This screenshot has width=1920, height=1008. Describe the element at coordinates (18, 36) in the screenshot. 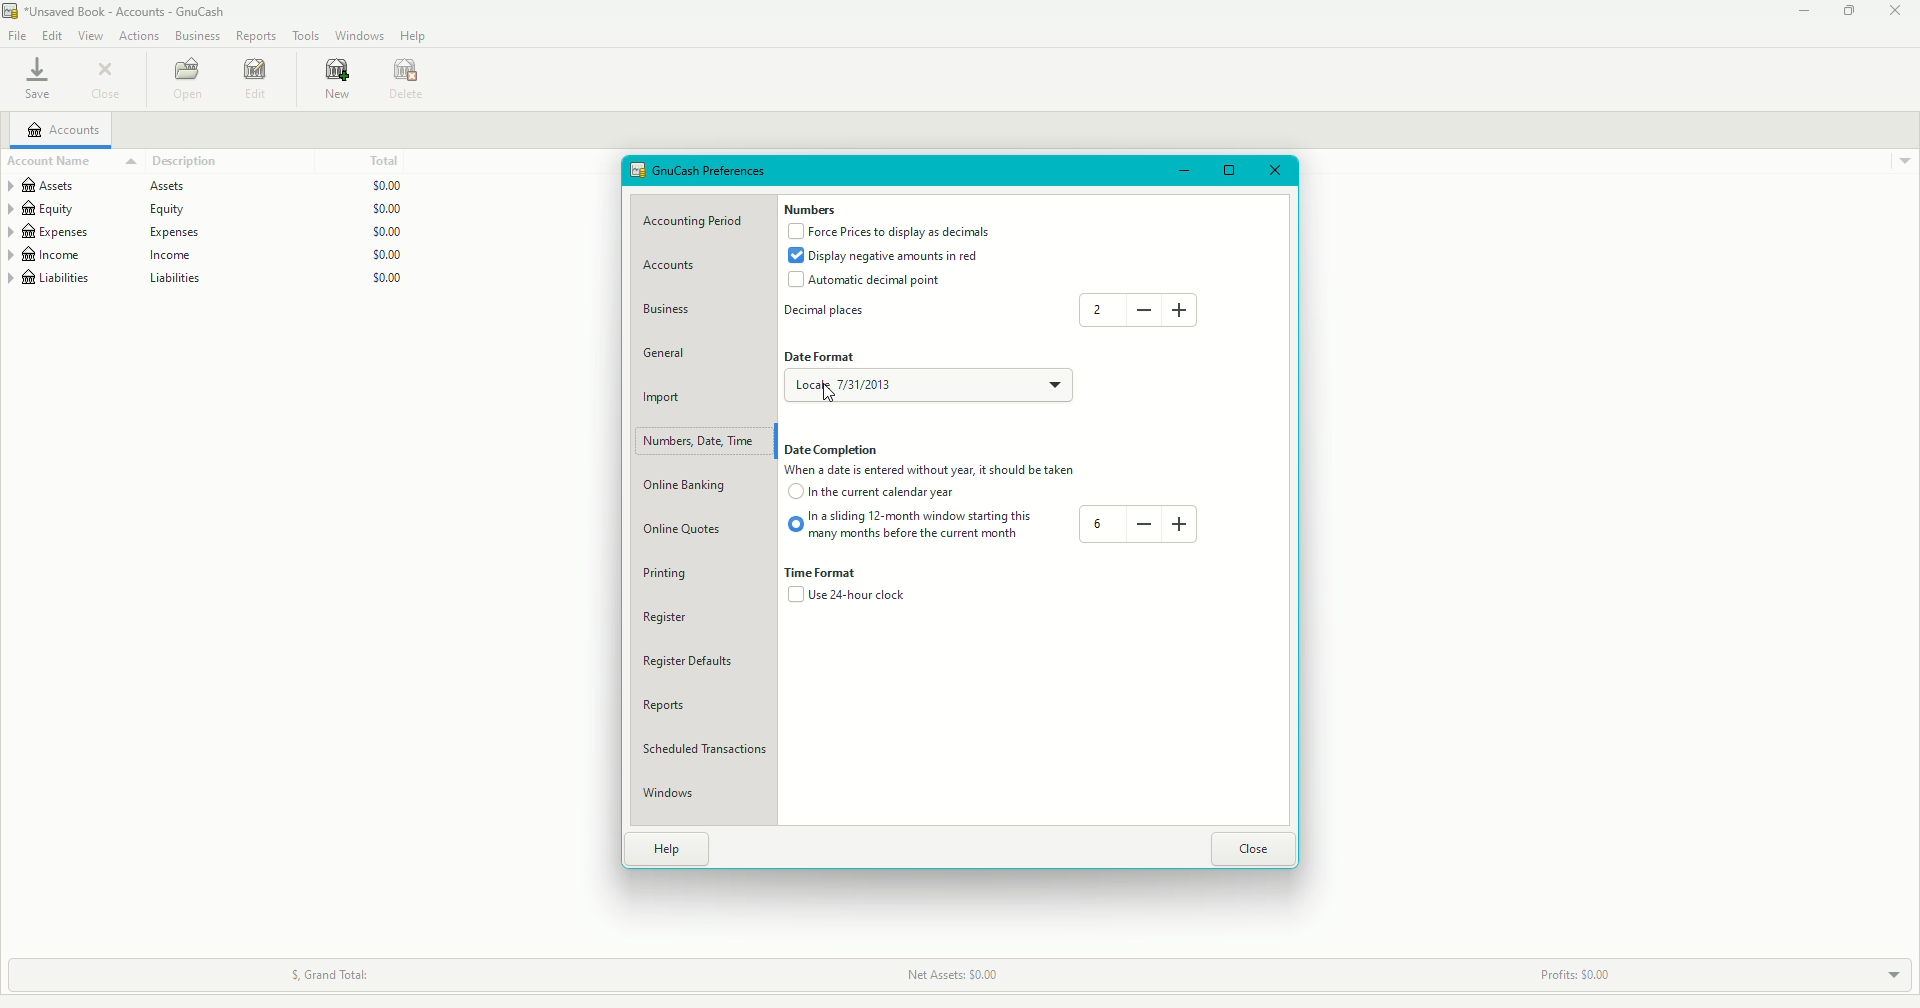

I see `File` at that location.